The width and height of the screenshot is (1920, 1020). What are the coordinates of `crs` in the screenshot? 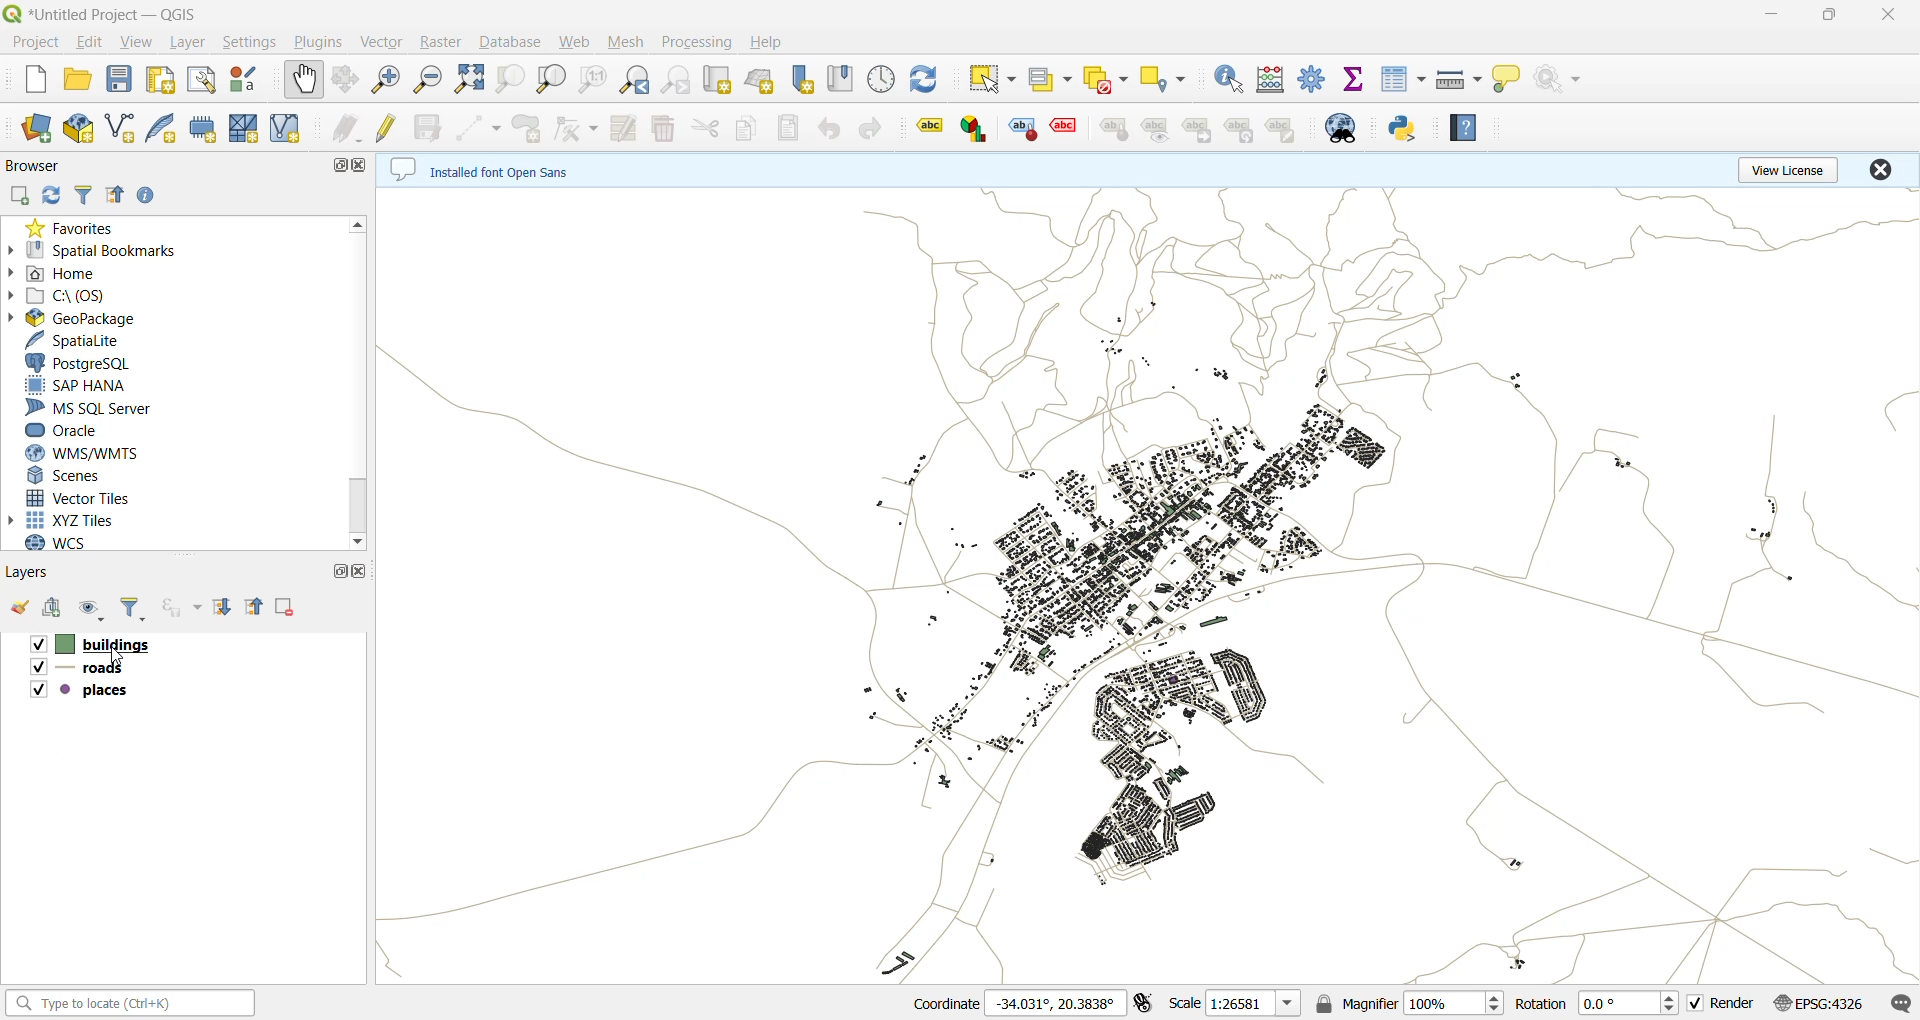 It's located at (1817, 1003).